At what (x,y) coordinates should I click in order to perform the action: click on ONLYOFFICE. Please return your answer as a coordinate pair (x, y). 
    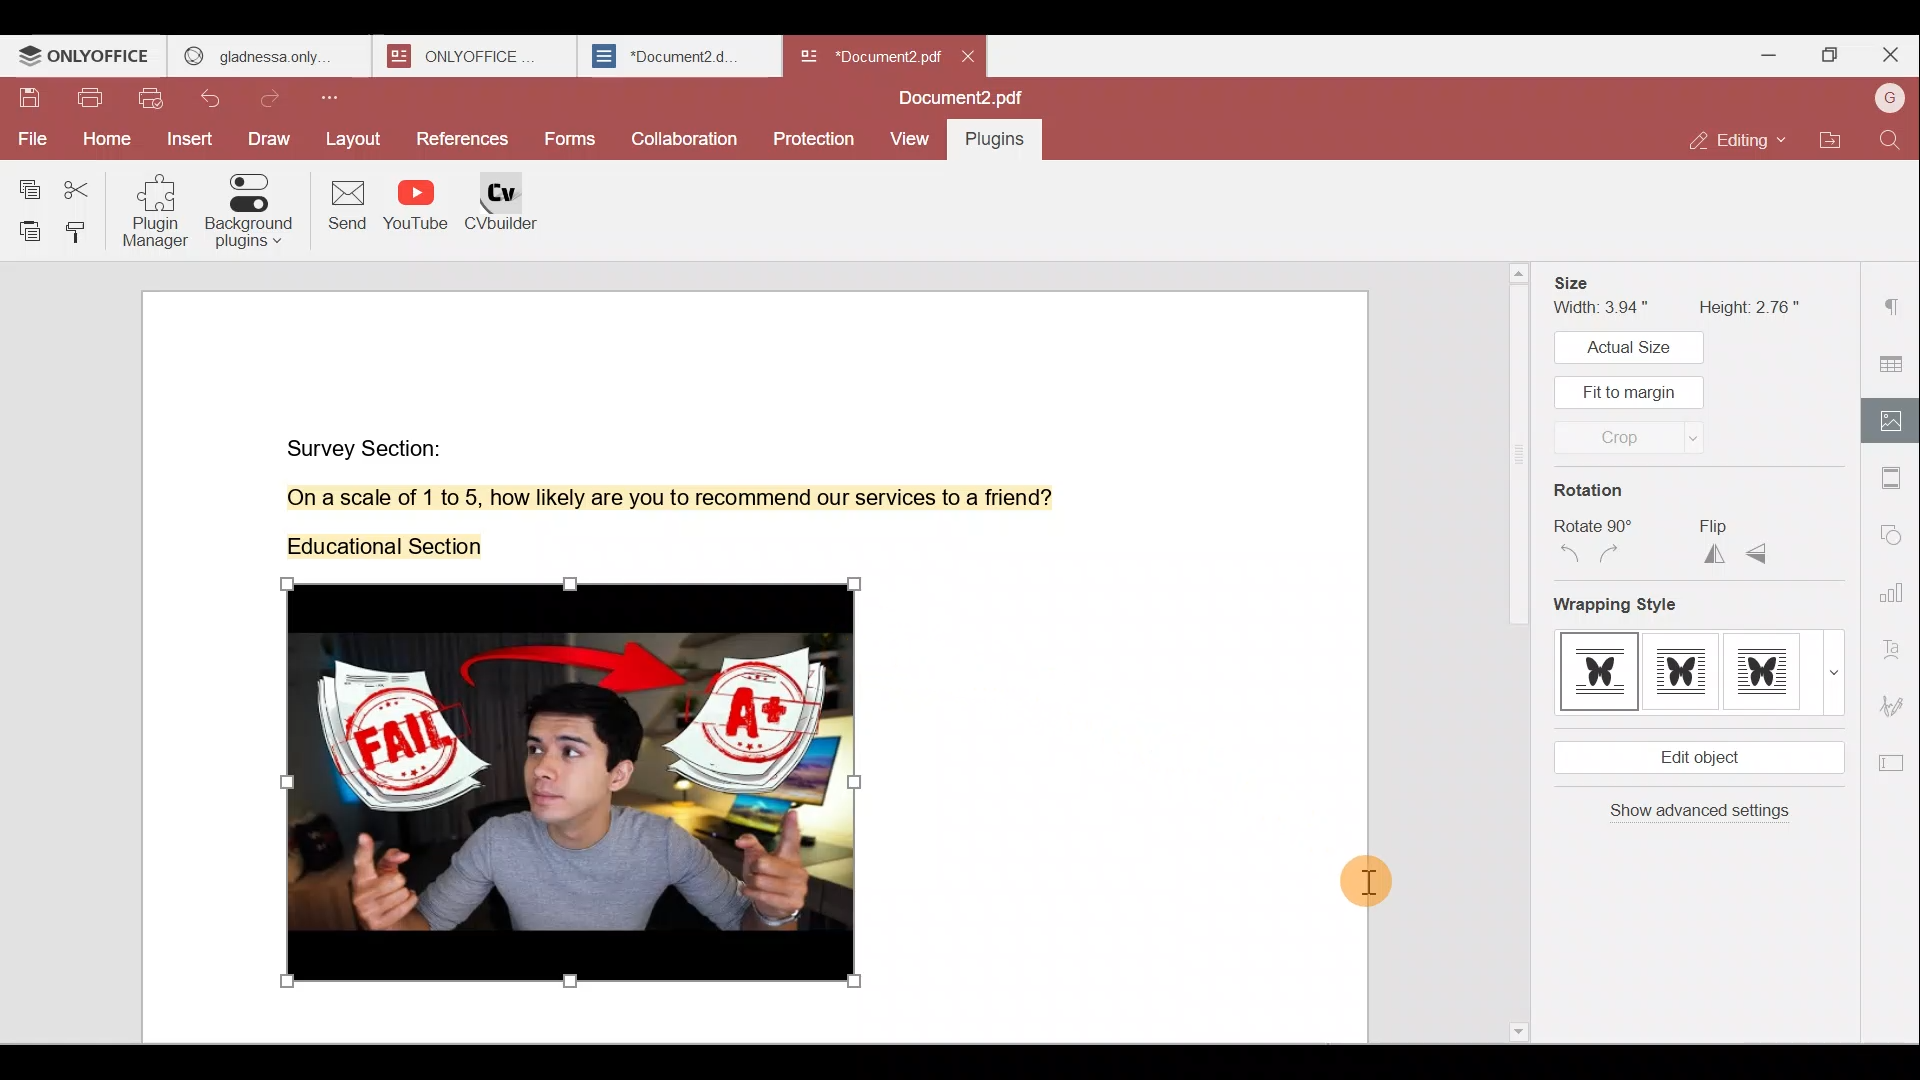
    Looking at the image, I should click on (478, 56).